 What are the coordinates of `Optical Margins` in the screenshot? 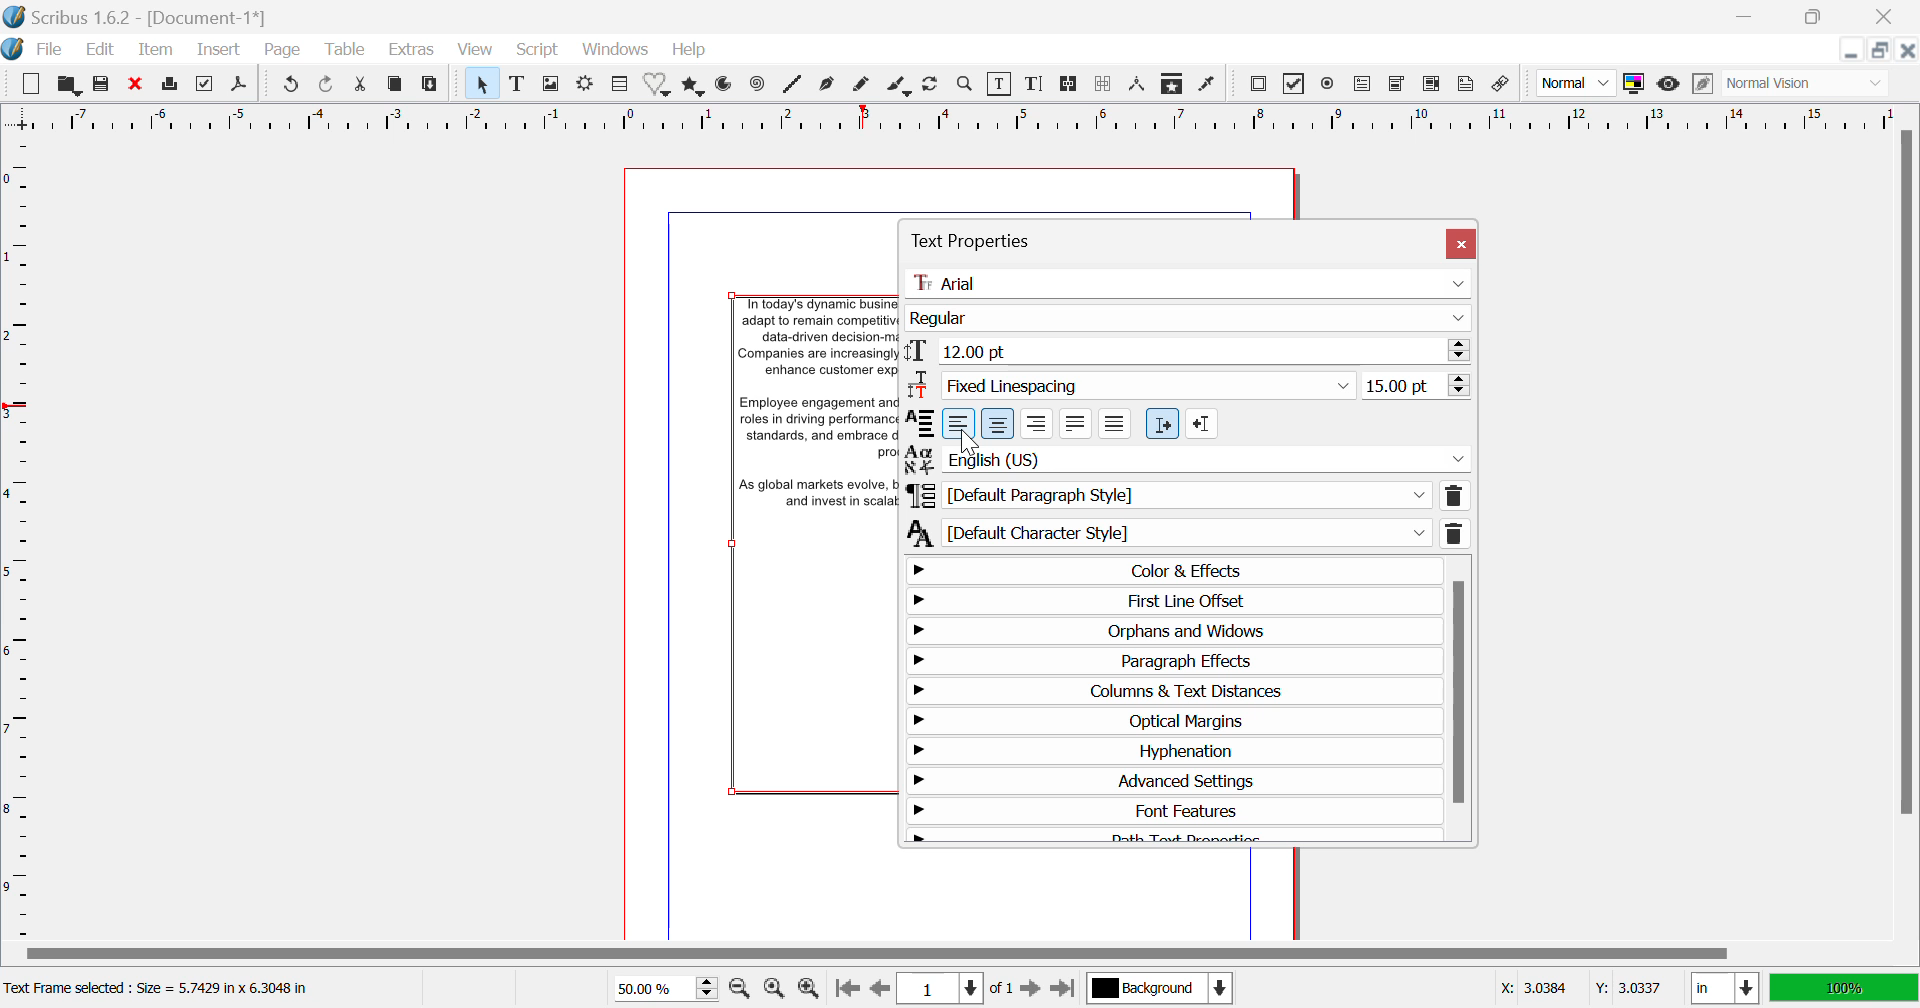 It's located at (1175, 723).